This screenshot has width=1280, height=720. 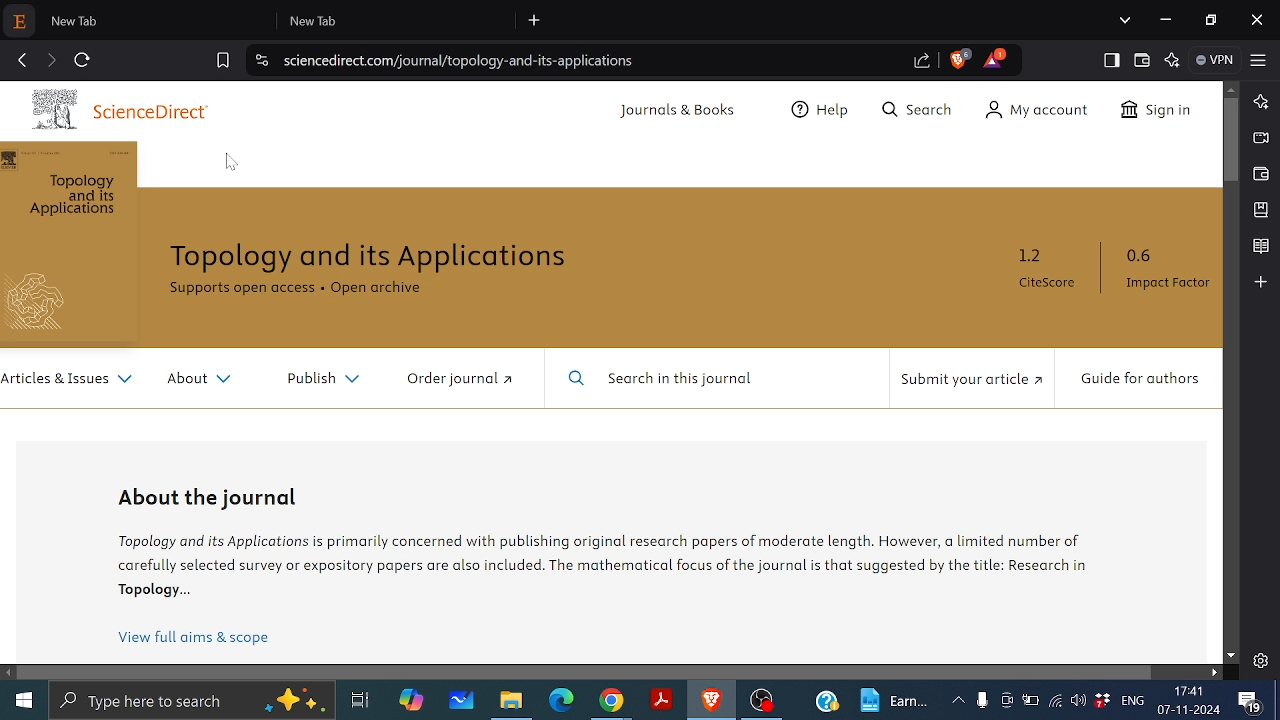 What do you see at coordinates (83, 60) in the screenshot?
I see `refresh` at bounding box center [83, 60].